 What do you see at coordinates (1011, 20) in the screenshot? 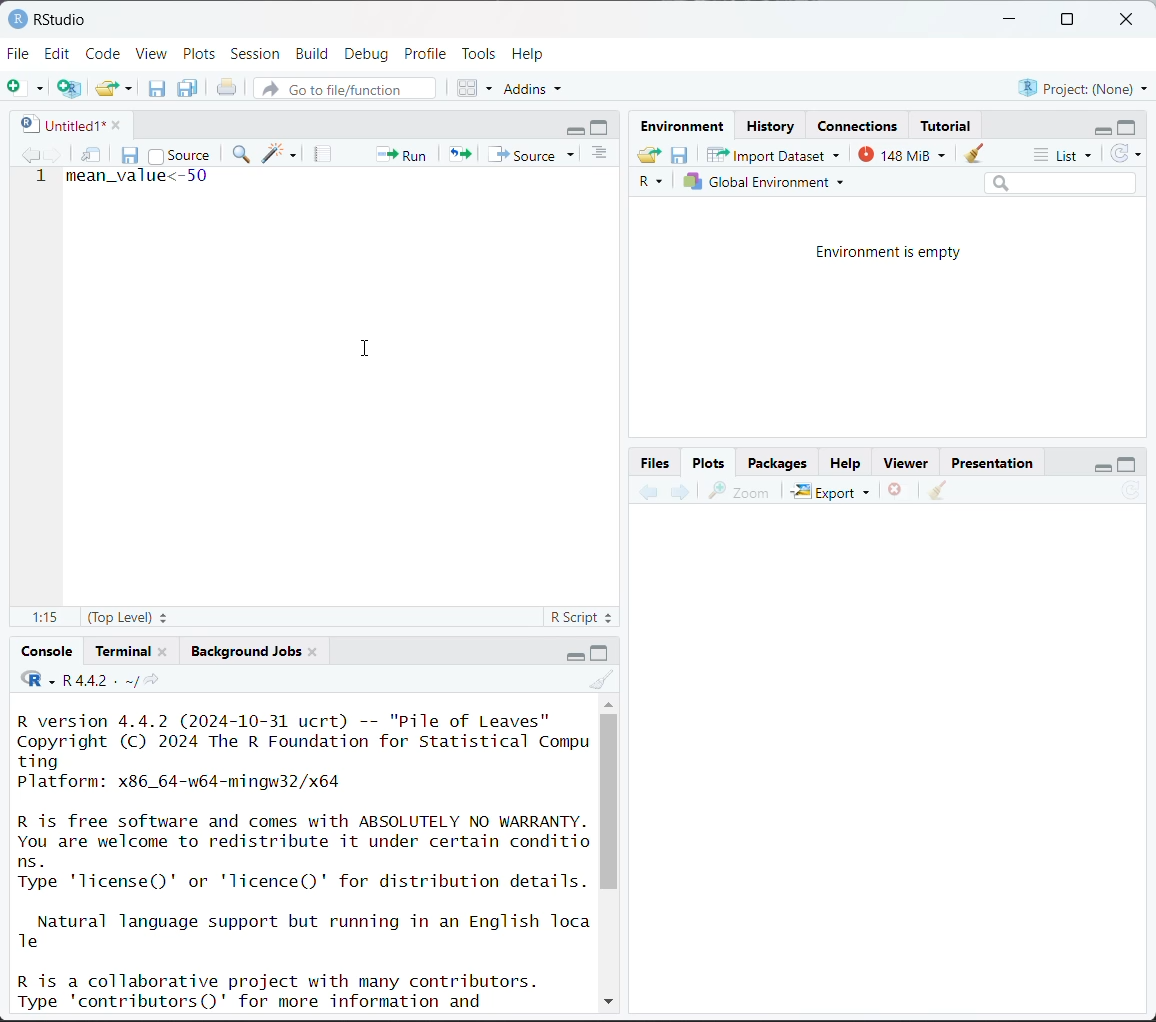
I see `minimize` at bounding box center [1011, 20].